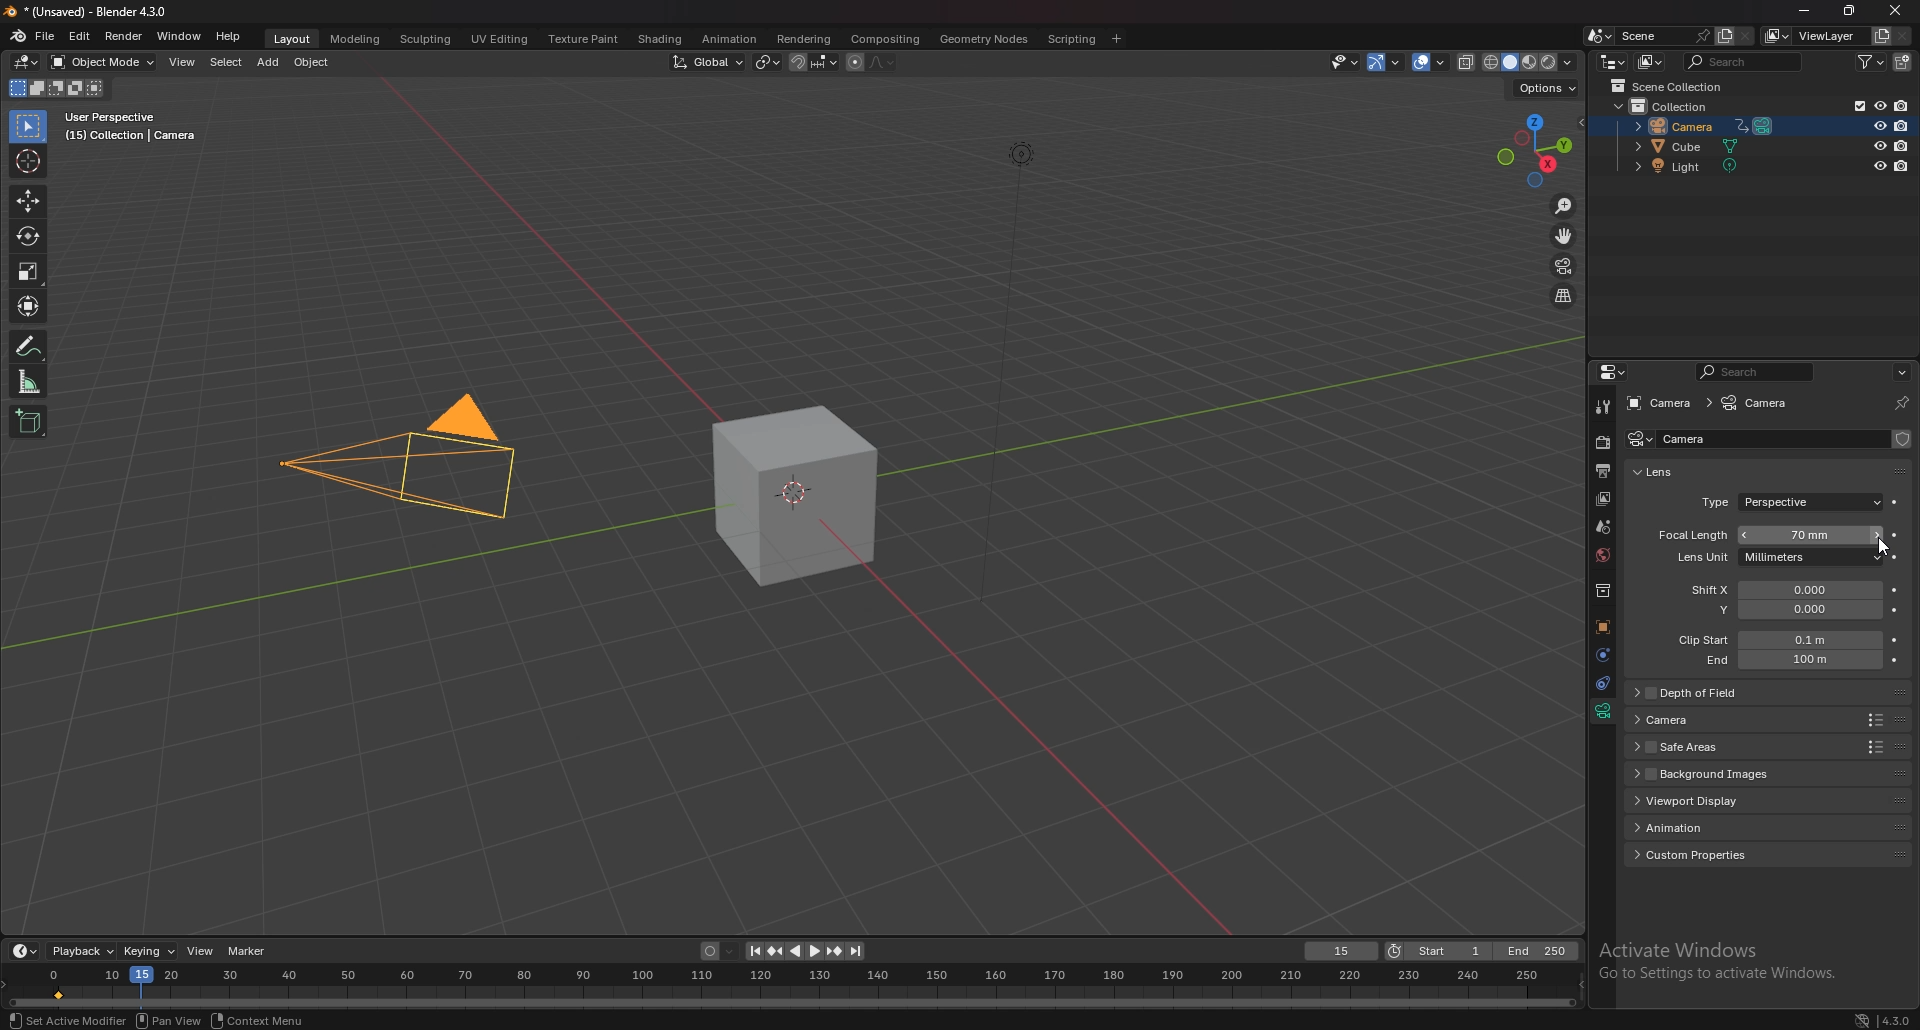  I want to click on collection, so click(1670, 105).